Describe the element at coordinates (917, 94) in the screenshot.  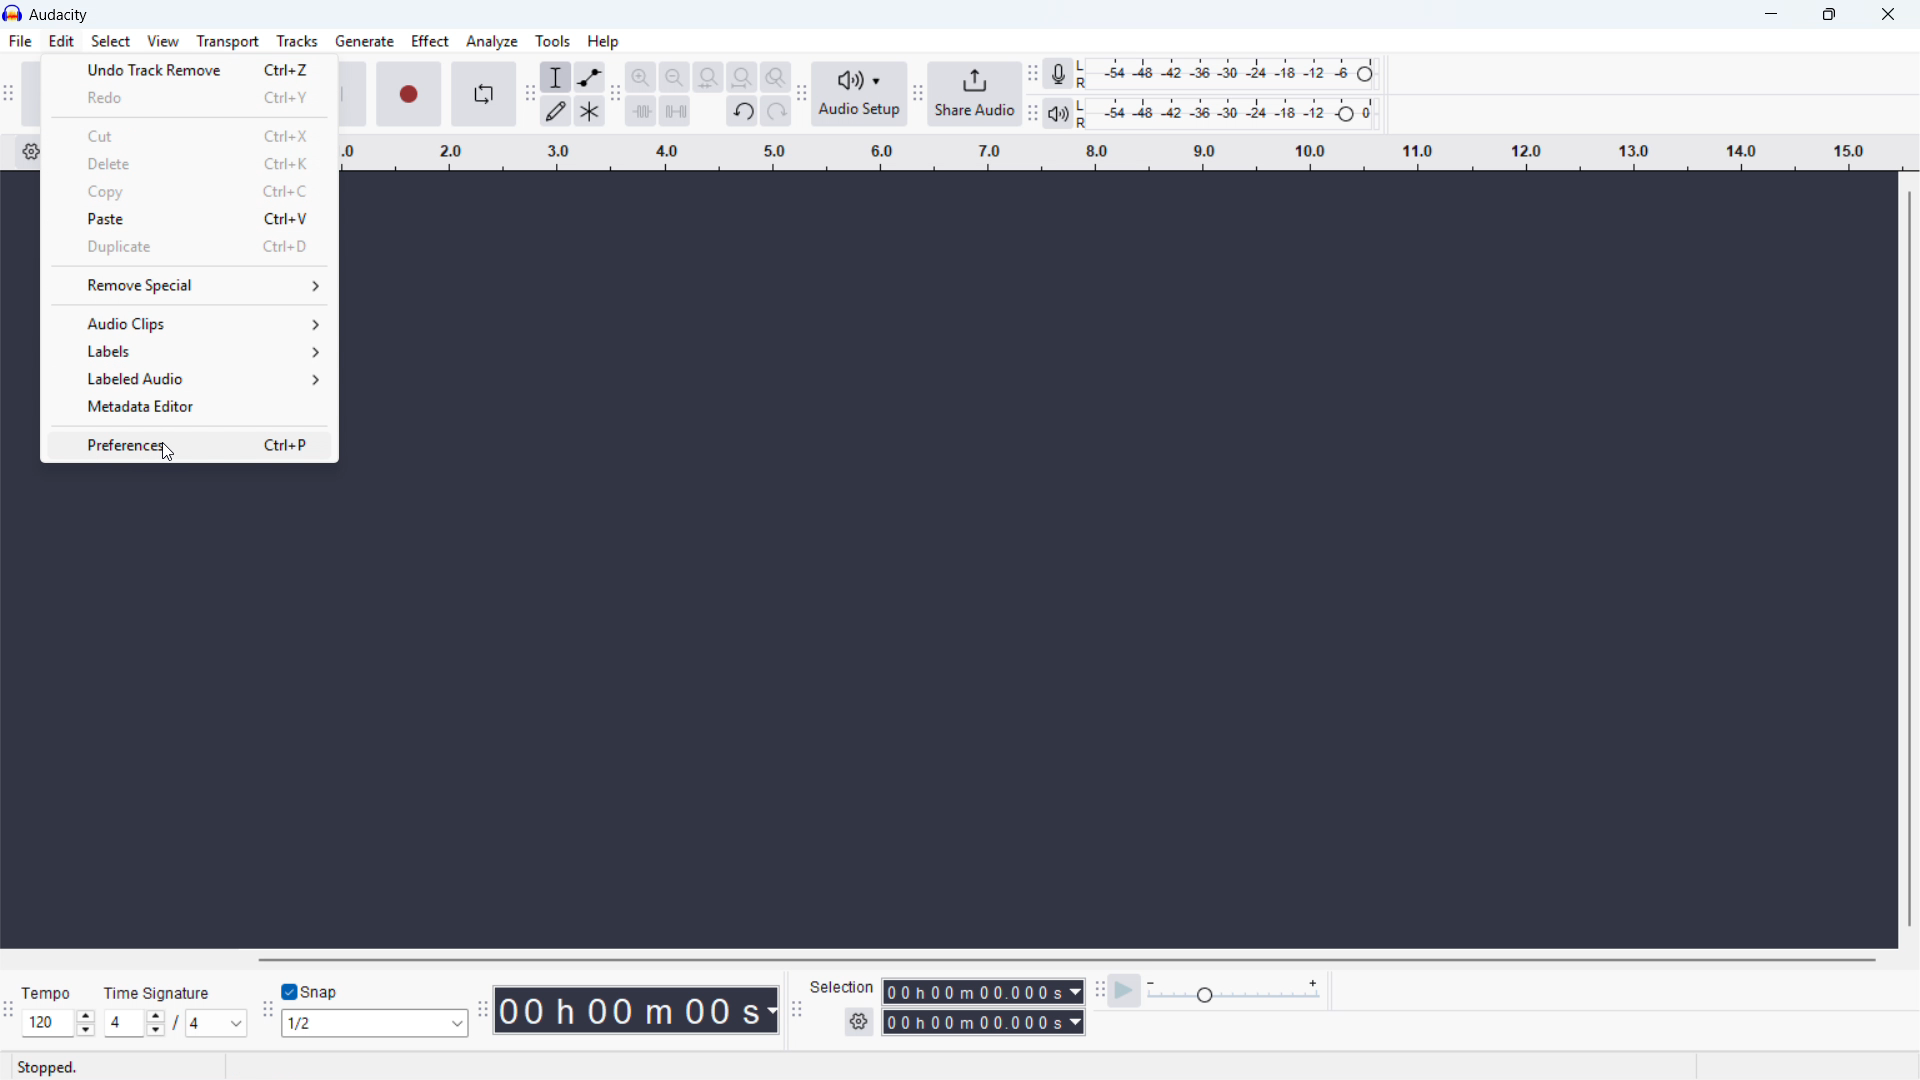
I see `share audio toolbar` at that location.